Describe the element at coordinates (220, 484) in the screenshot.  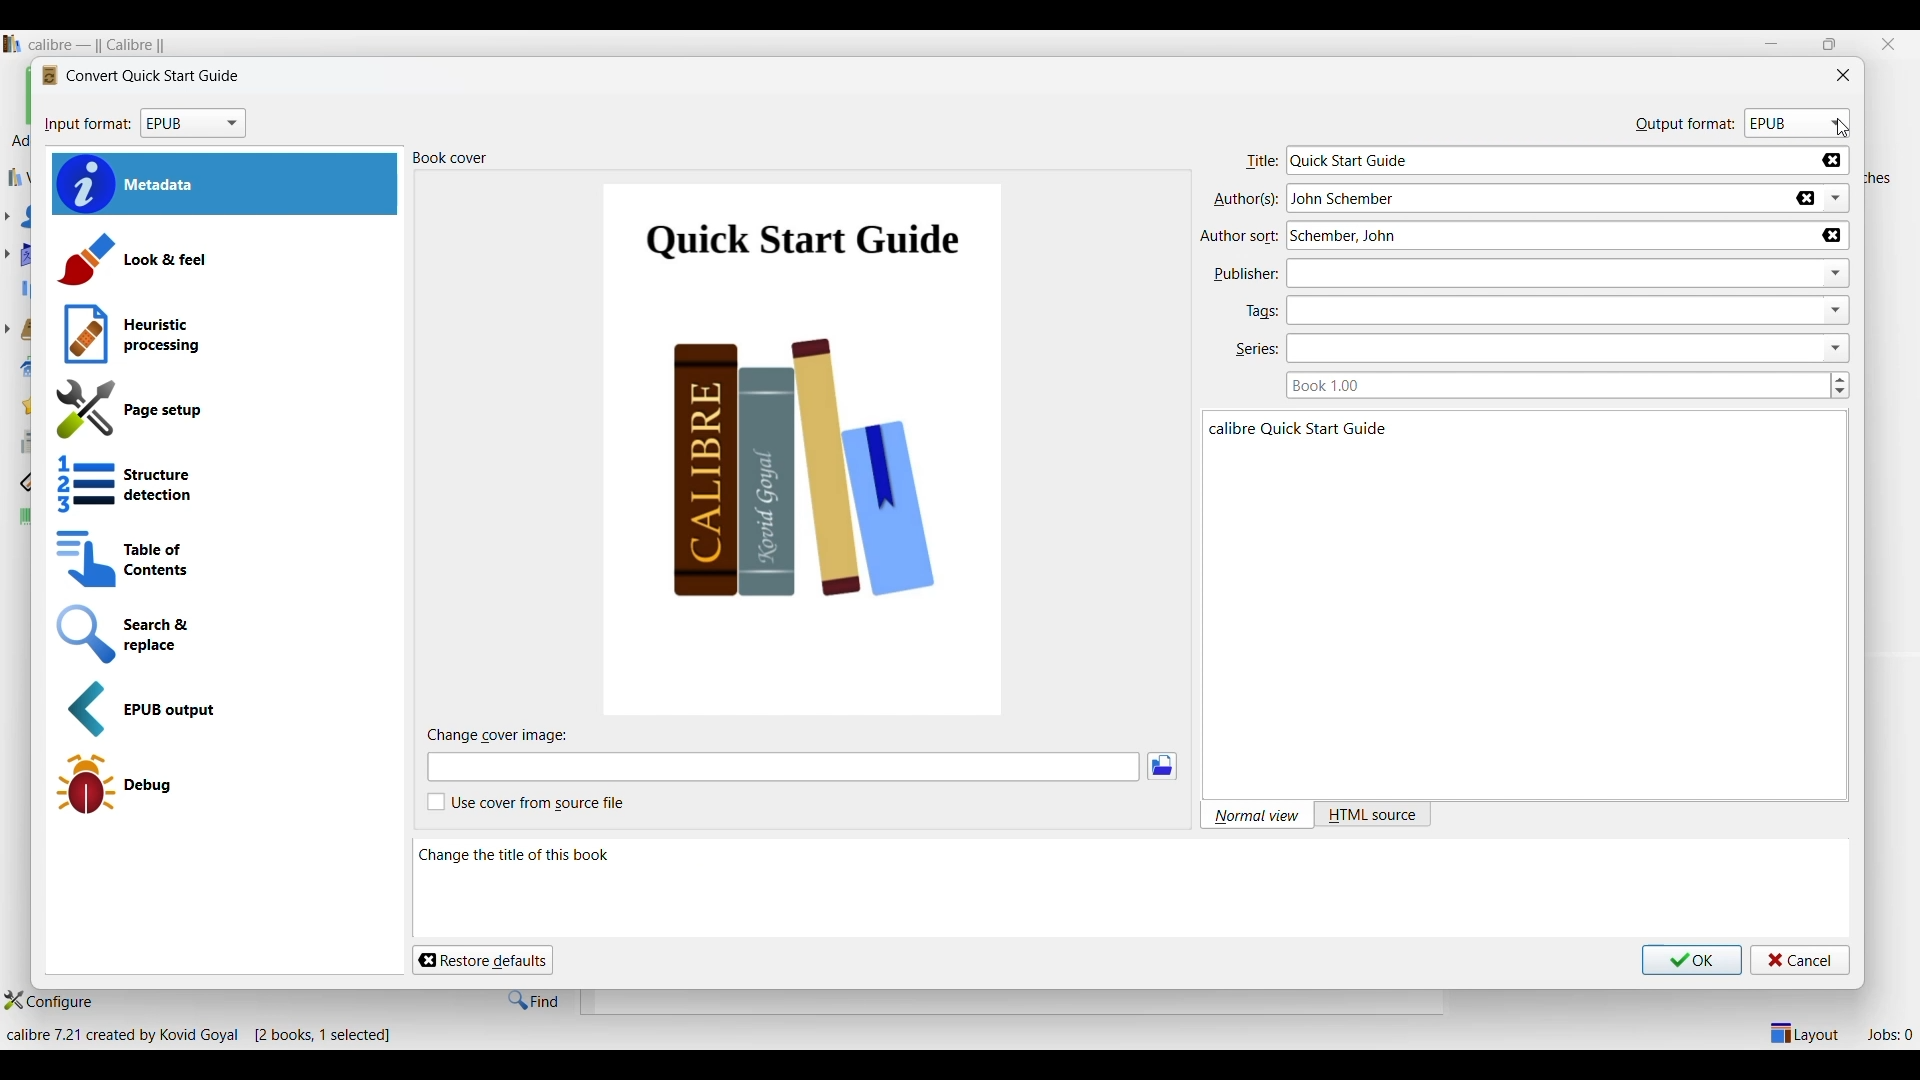
I see `Structure detection` at that location.